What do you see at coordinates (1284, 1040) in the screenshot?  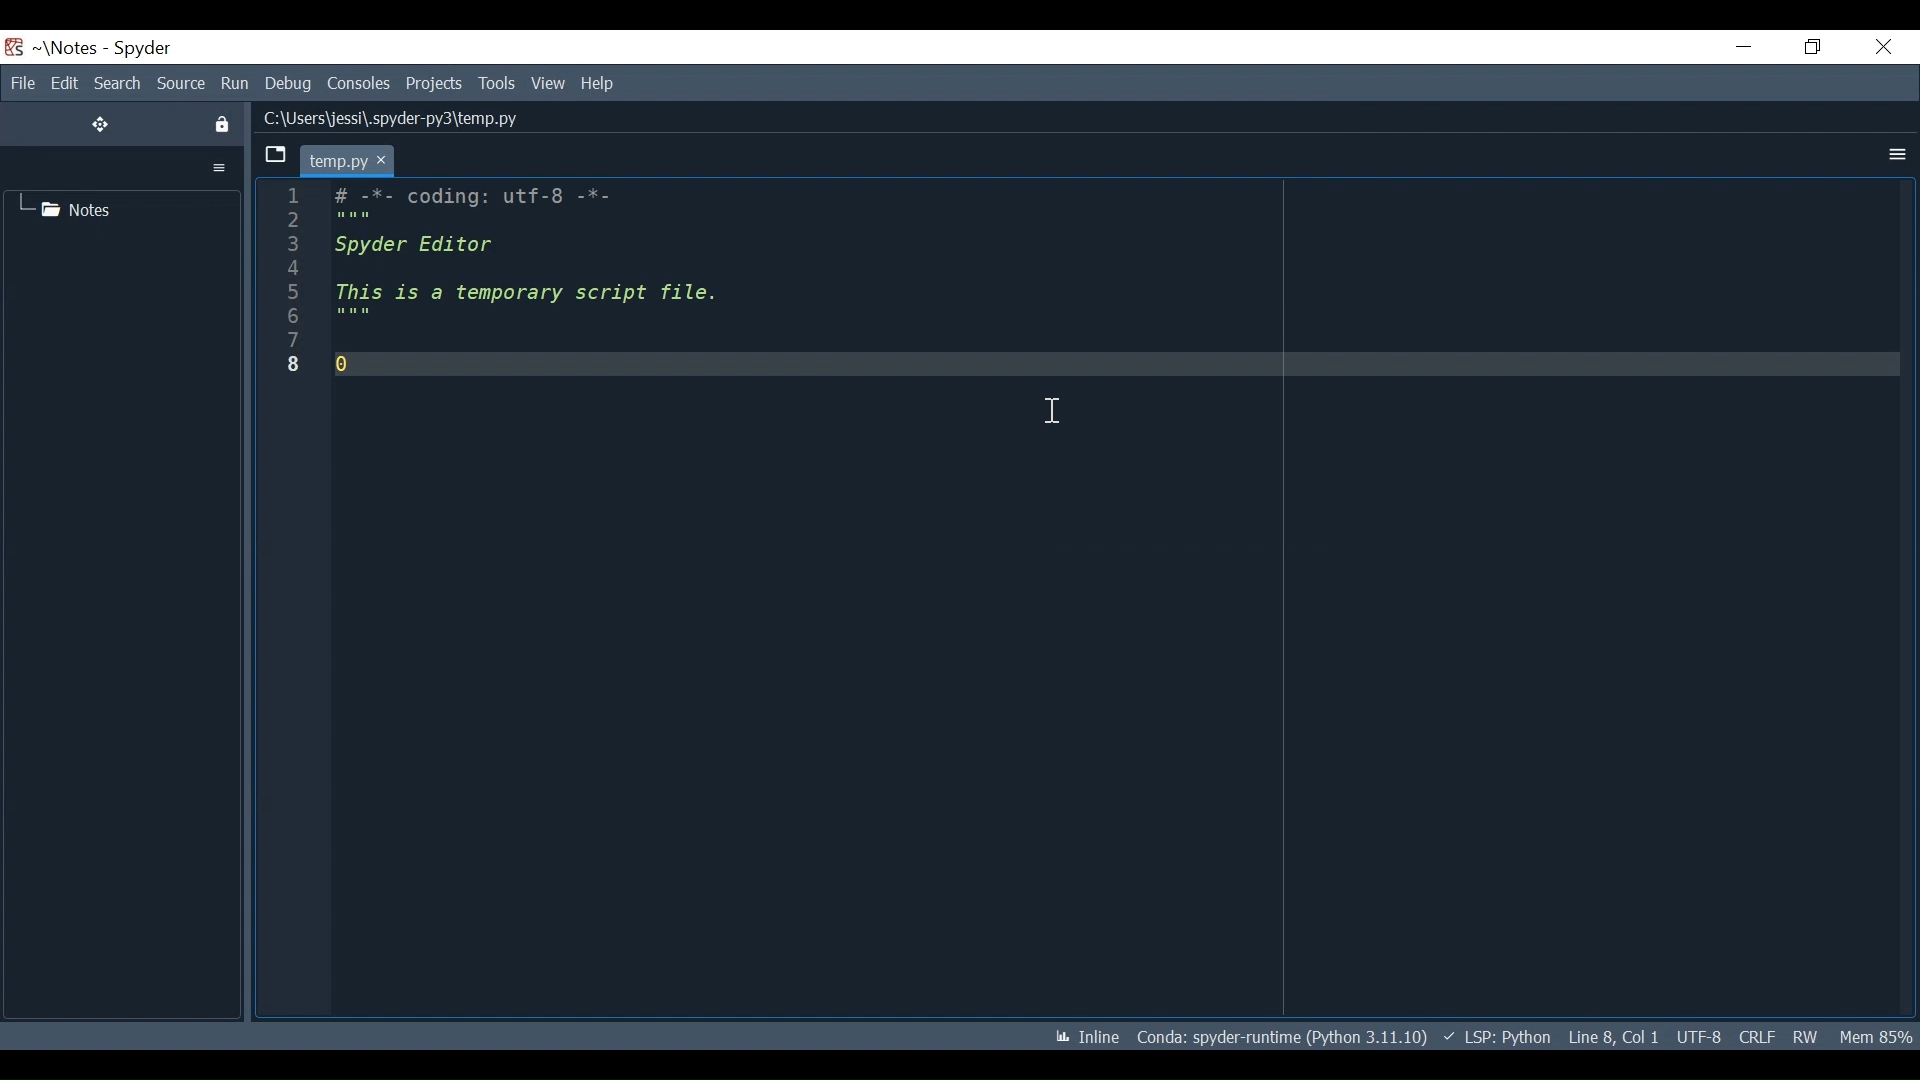 I see `Coda: spyder-runtime (Python 3.11.10)` at bounding box center [1284, 1040].